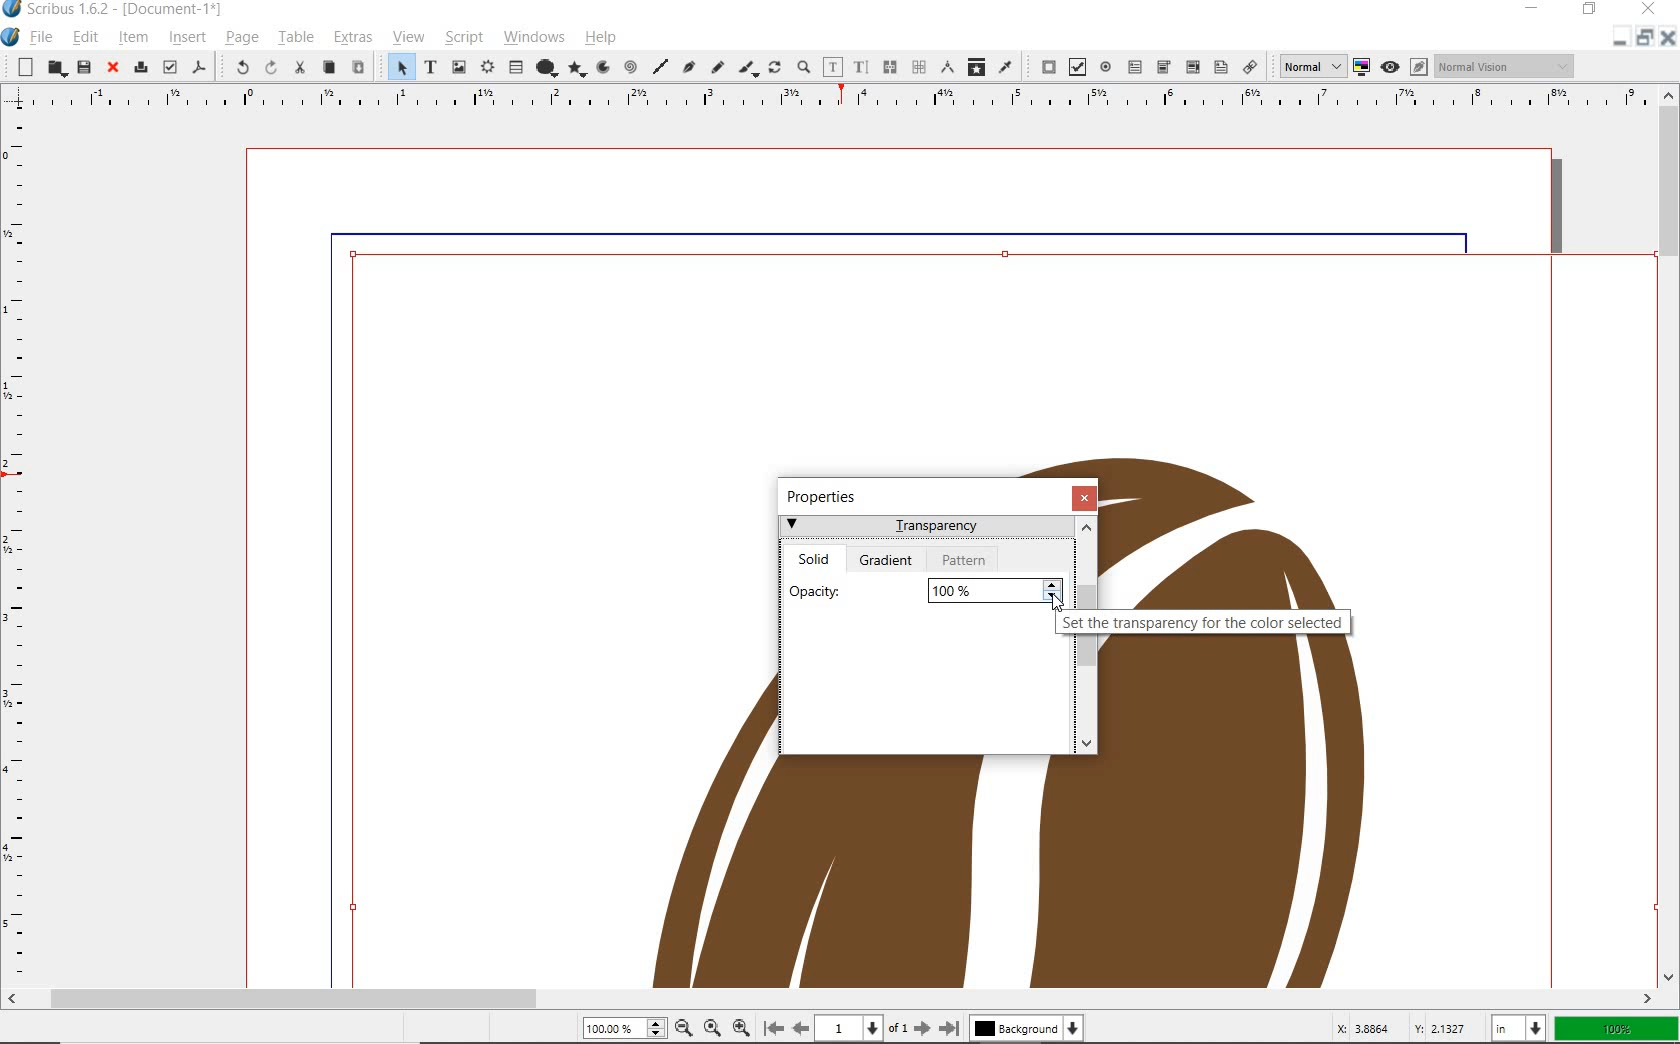 Image resolution: width=1680 pixels, height=1044 pixels. What do you see at coordinates (601, 37) in the screenshot?
I see `help` at bounding box center [601, 37].